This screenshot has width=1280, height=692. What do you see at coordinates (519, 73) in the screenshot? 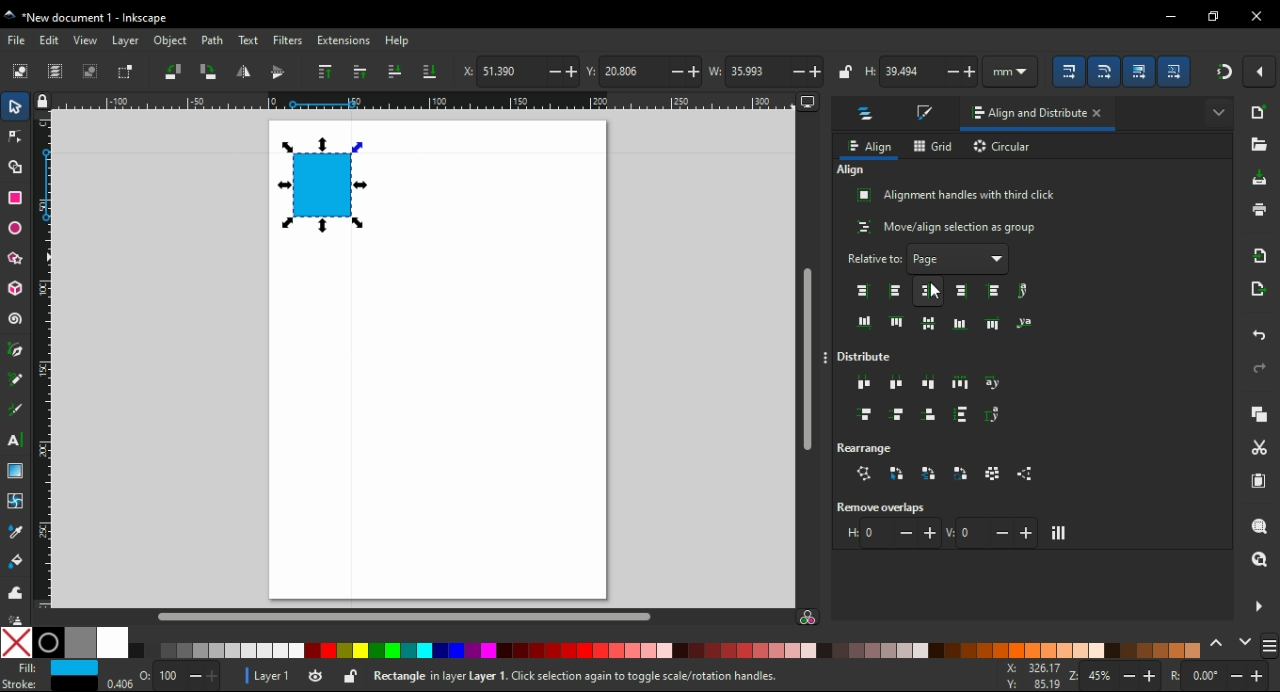
I see `horizontal coordinate of selection` at bounding box center [519, 73].